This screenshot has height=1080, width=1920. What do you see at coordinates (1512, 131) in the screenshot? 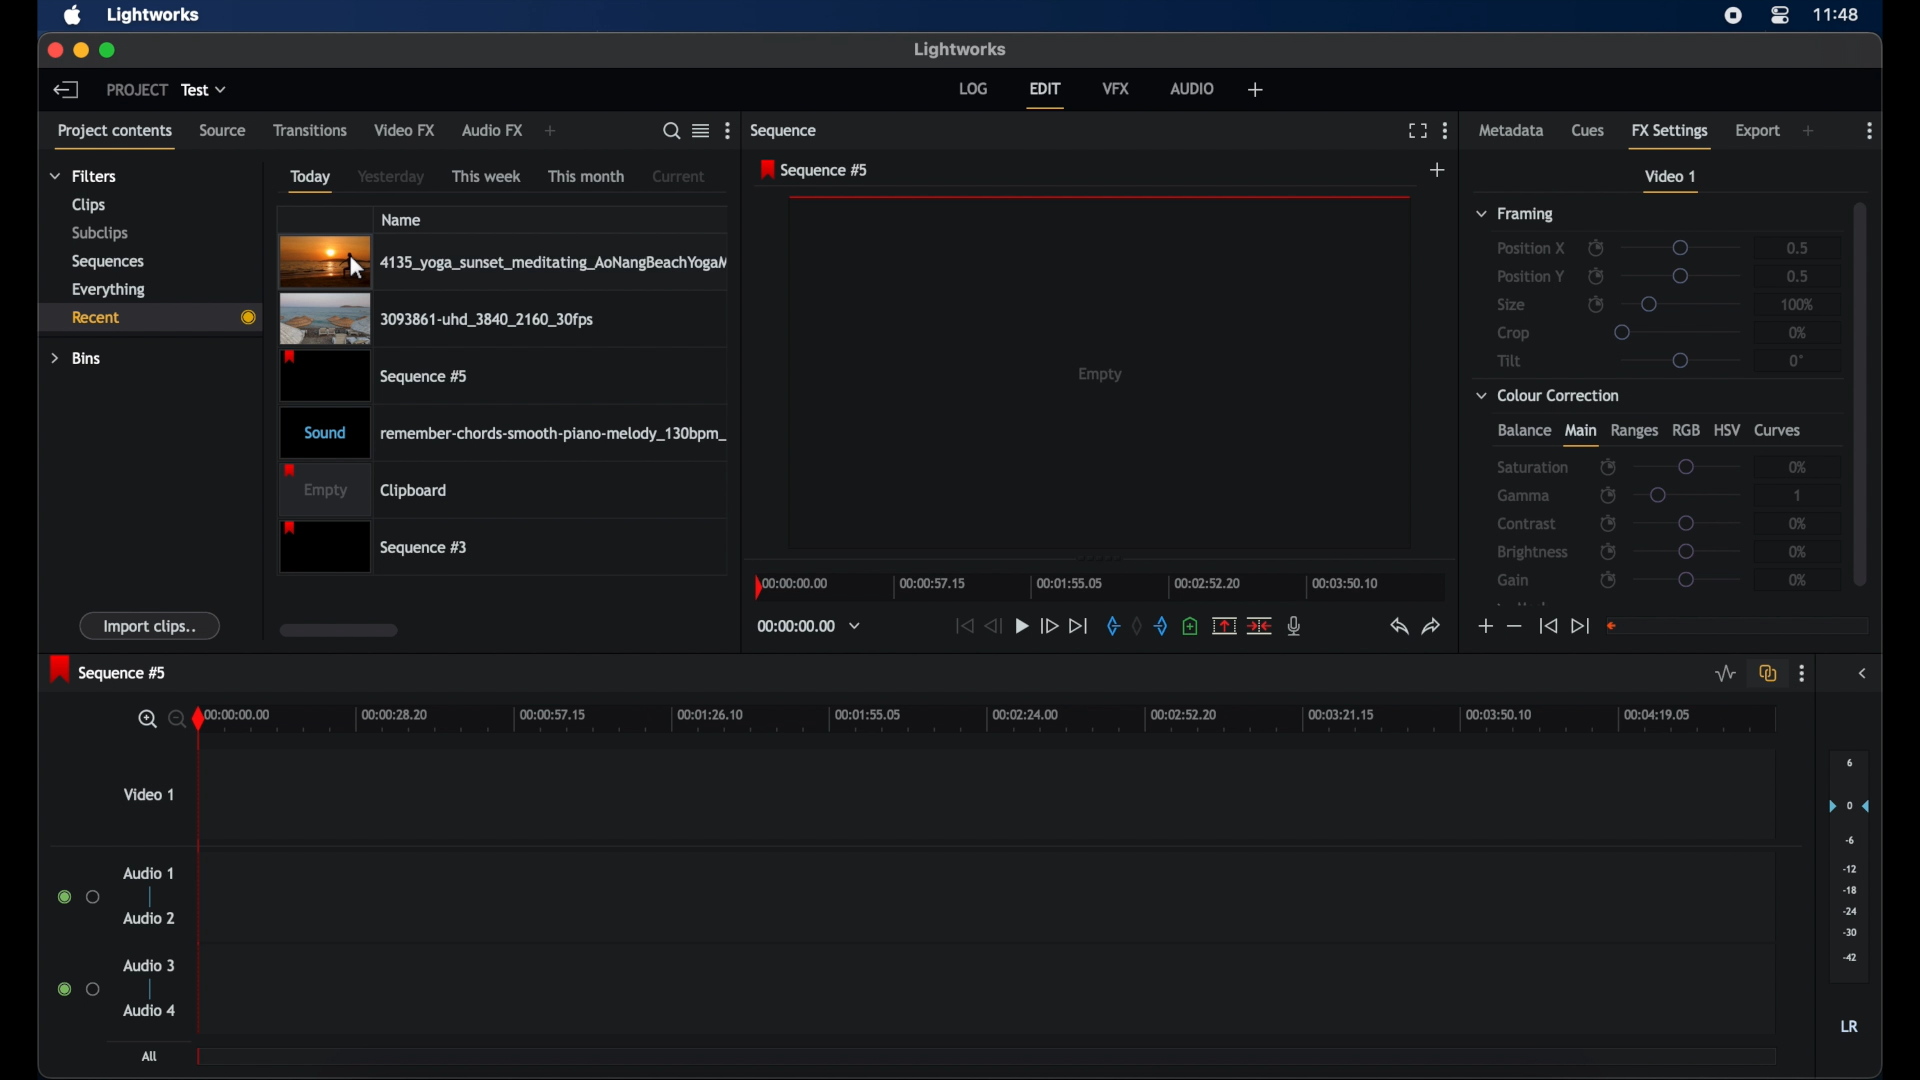
I see `metadata` at bounding box center [1512, 131].